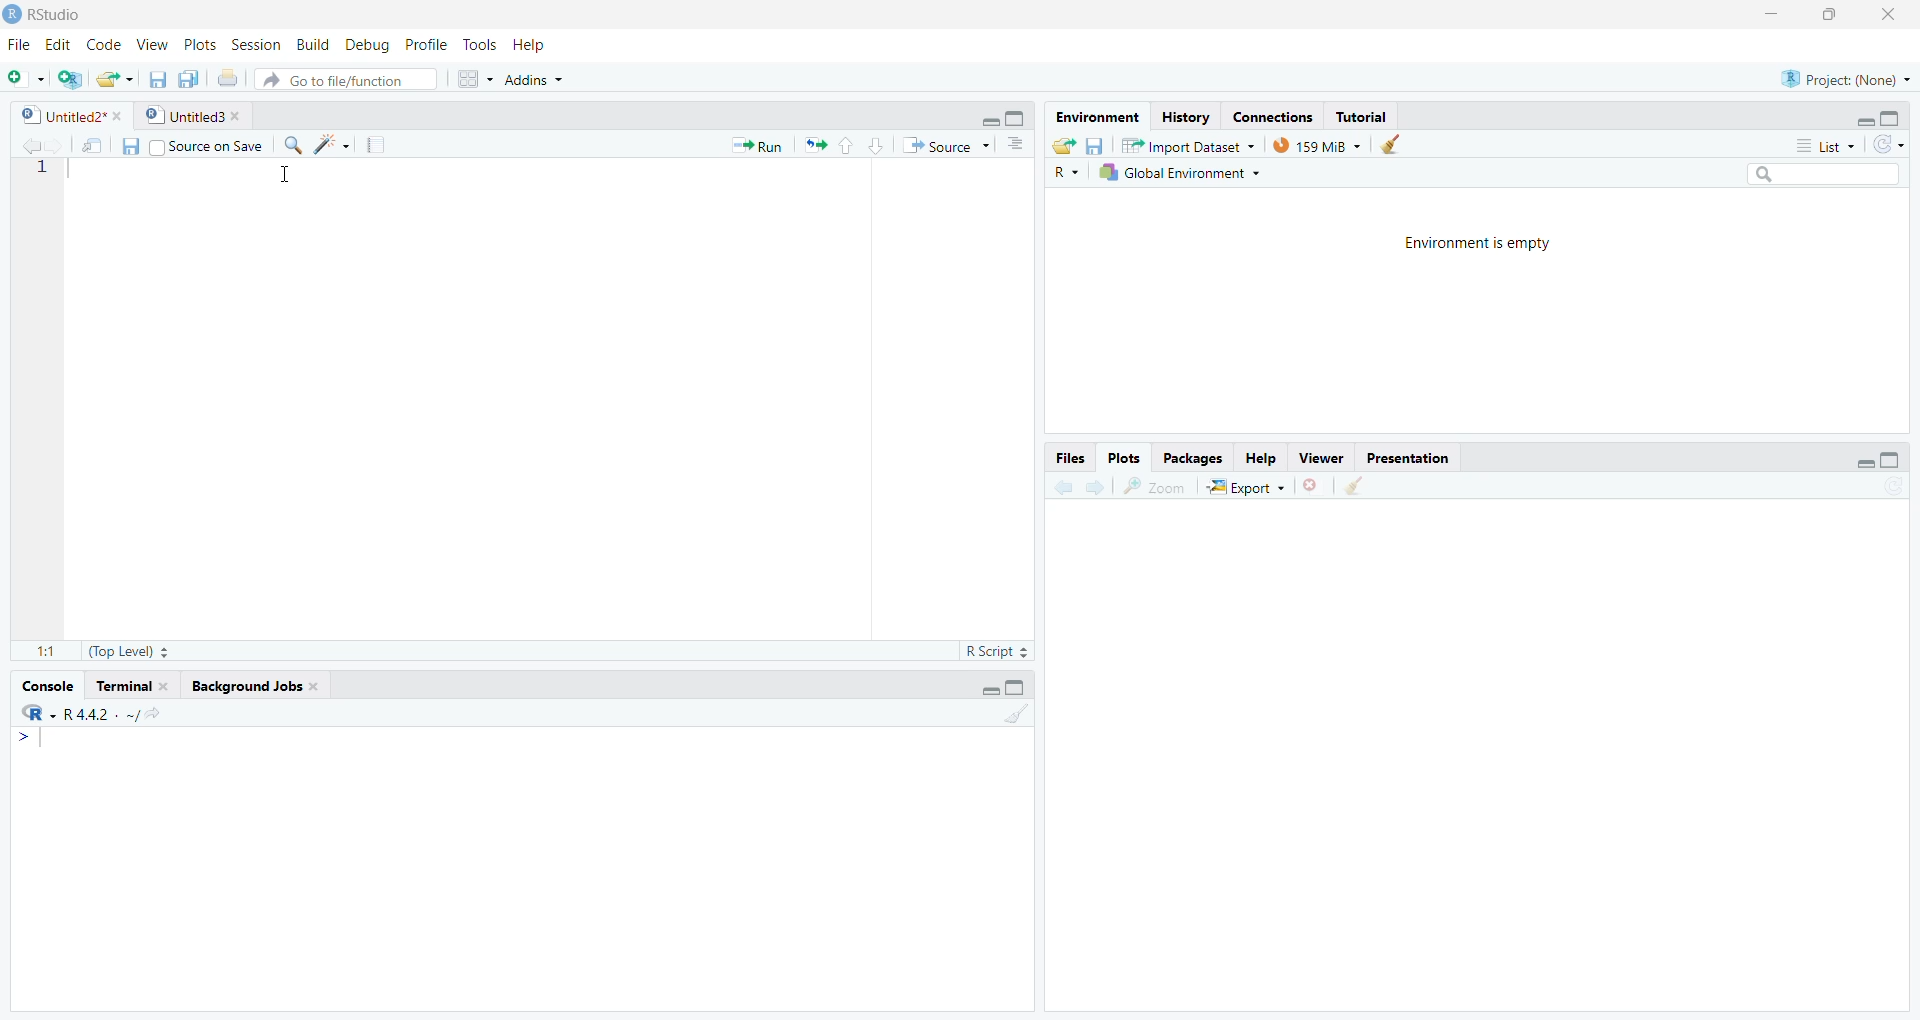 This screenshot has height=1020, width=1920. What do you see at coordinates (1485, 244) in the screenshot?
I see `Environment is empty` at bounding box center [1485, 244].